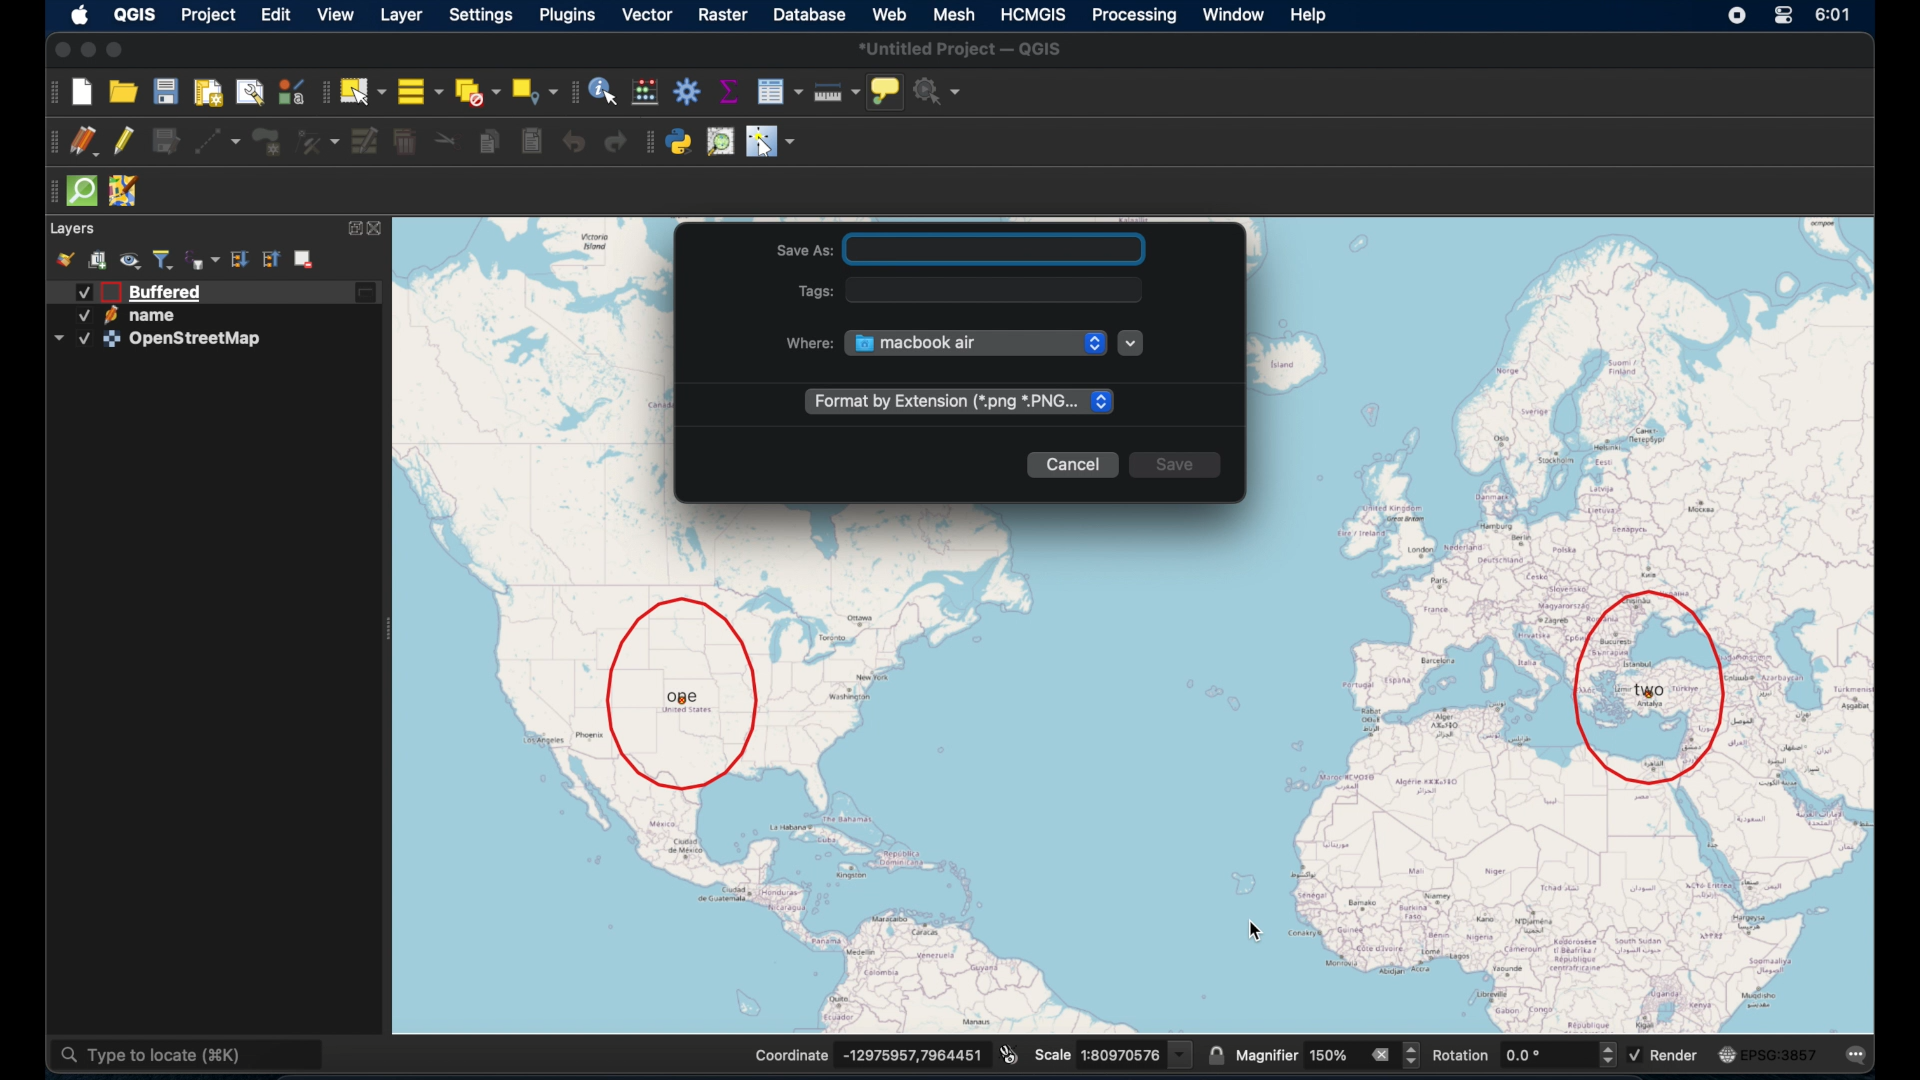  Describe the element at coordinates (321, 91) in the screenshot. I see `selection toolbar` at that location.